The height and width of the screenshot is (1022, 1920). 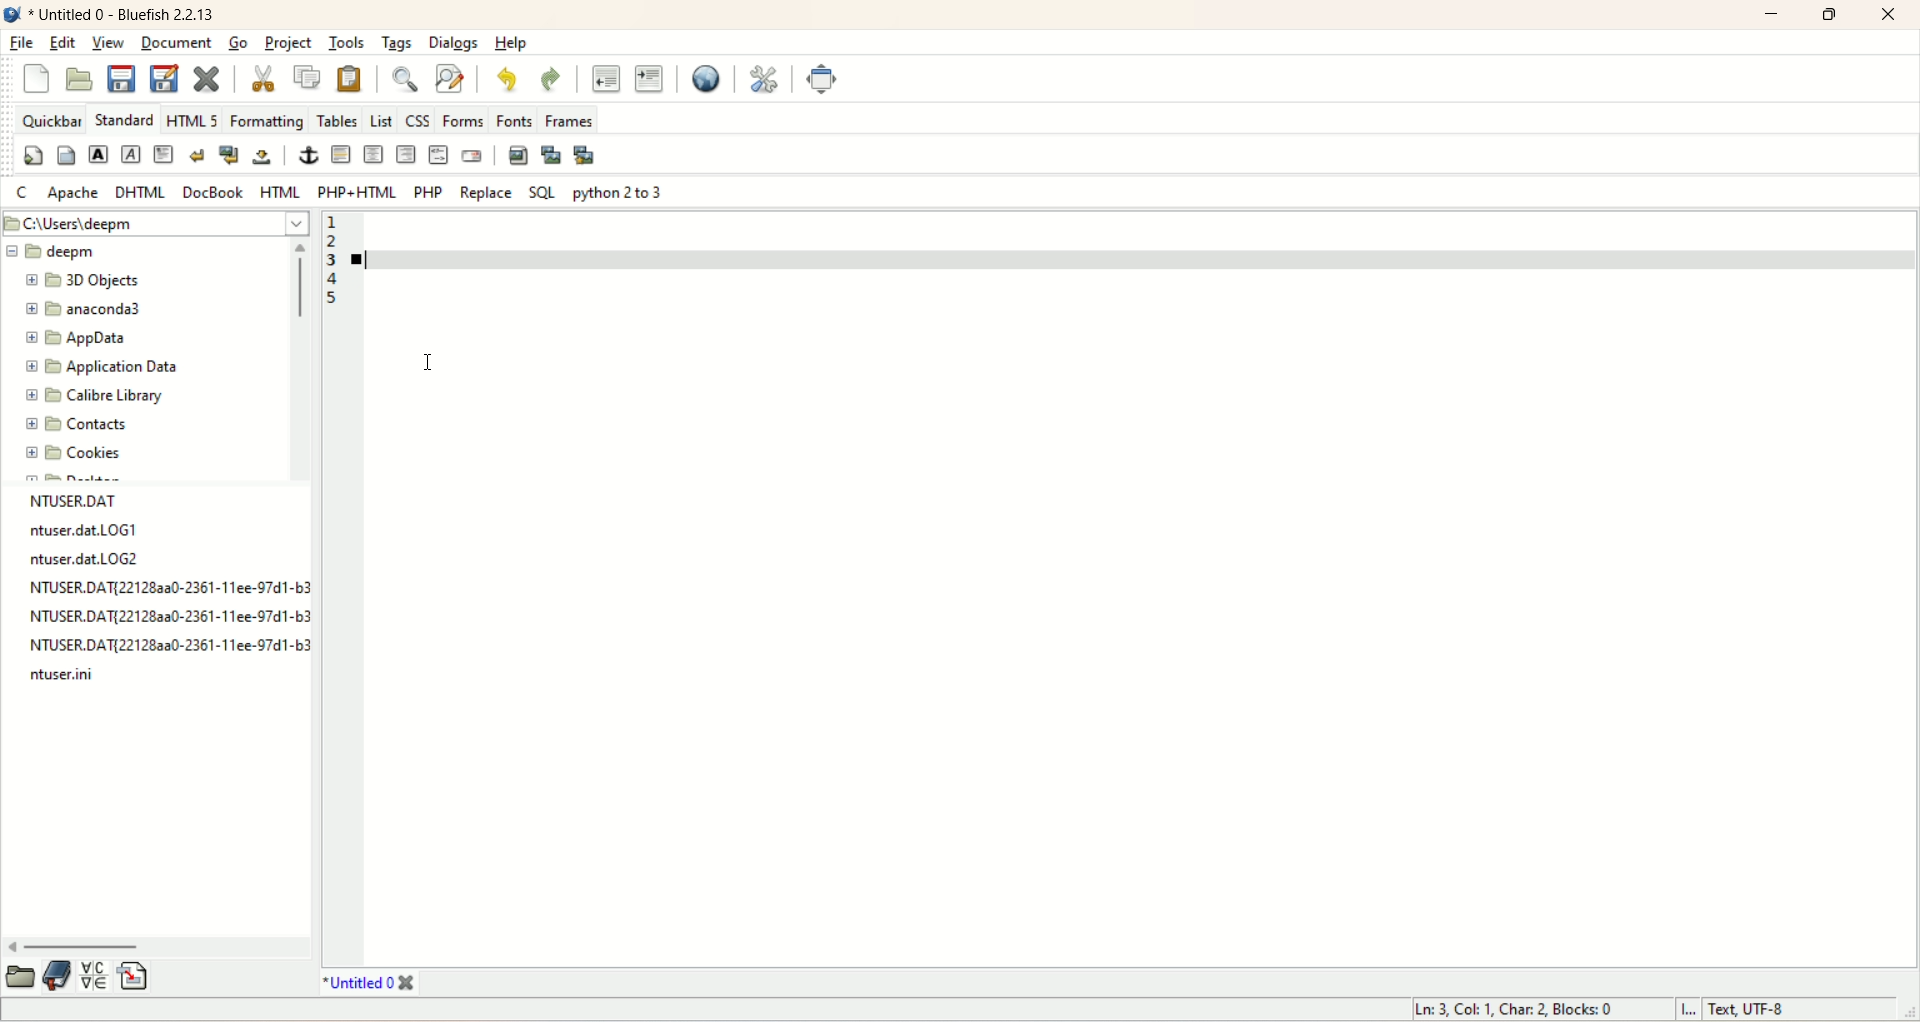 What do you see at coordinates (601, 80) in the screenshot?
I see `unindent` at bounding box center [601, 80].